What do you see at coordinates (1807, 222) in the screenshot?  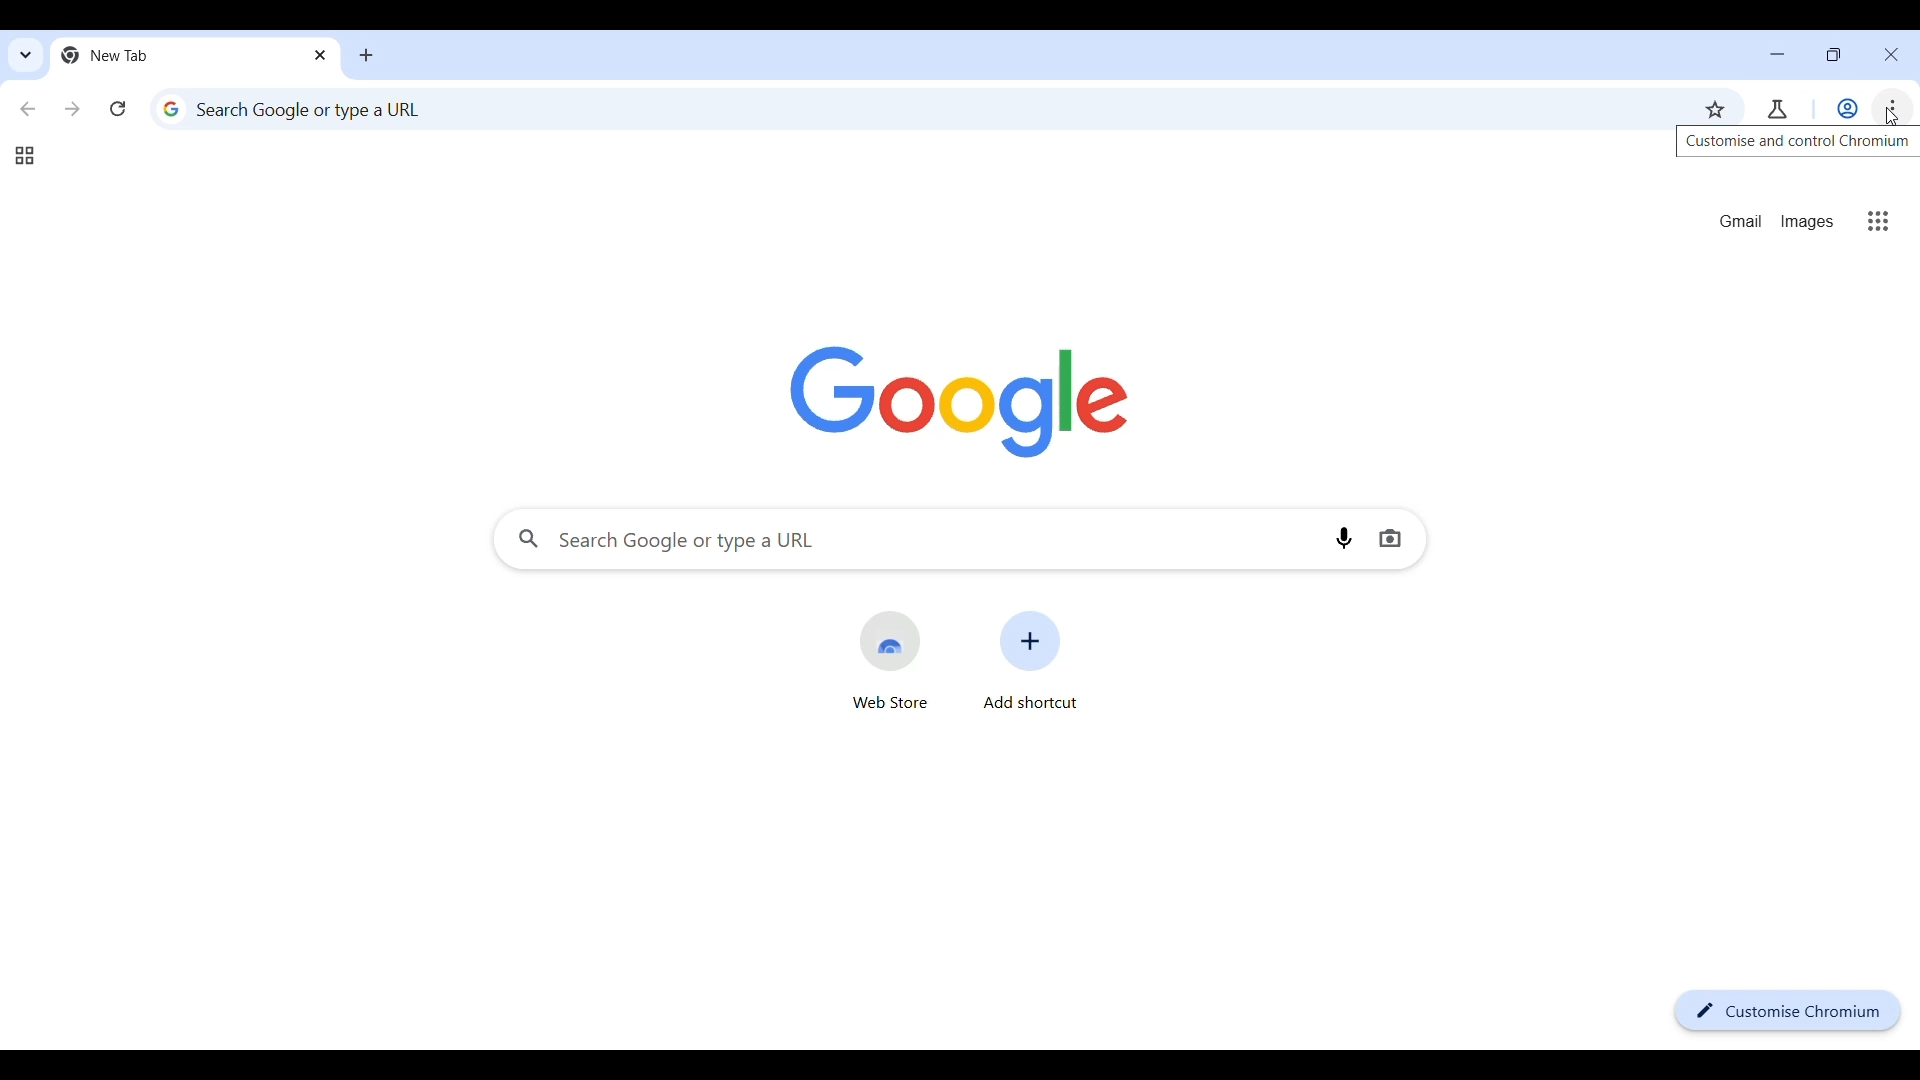 I see `Google images` at bounding box center [1807, 222].